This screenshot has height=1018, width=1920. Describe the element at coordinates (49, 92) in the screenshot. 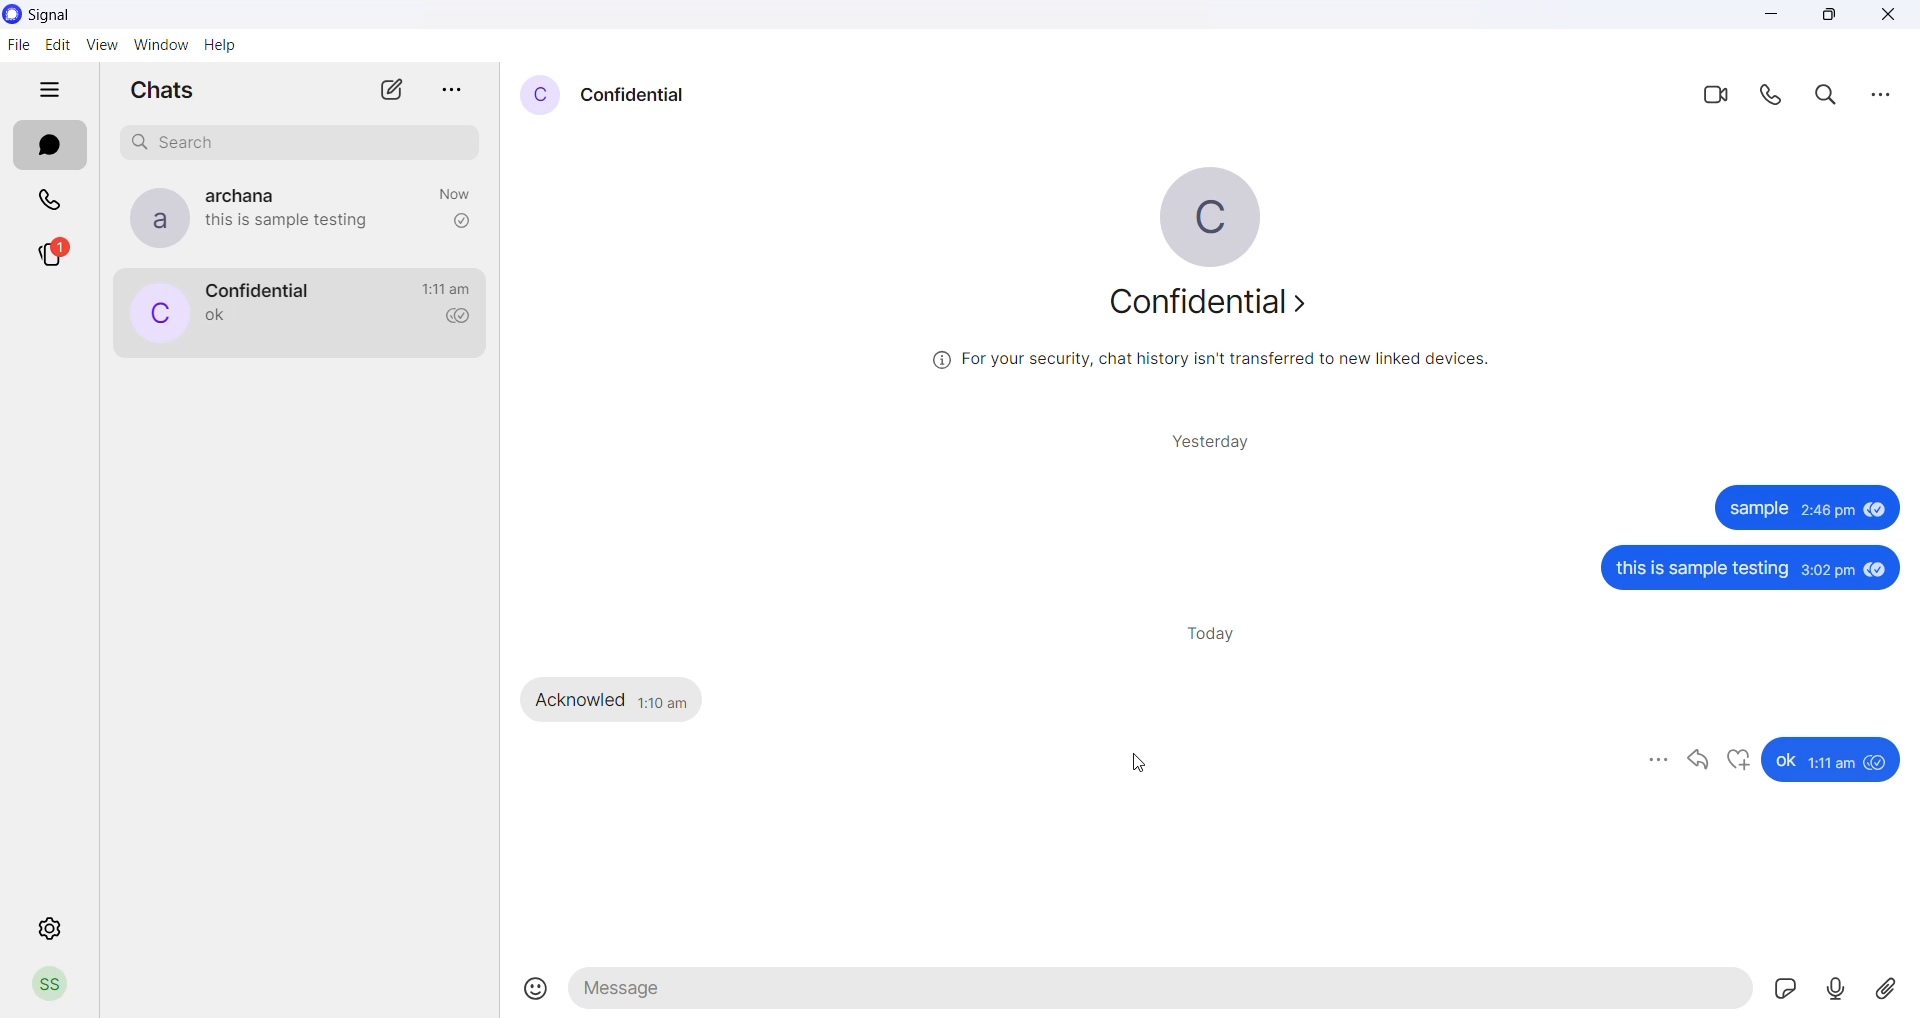

I see `hide` at that location.